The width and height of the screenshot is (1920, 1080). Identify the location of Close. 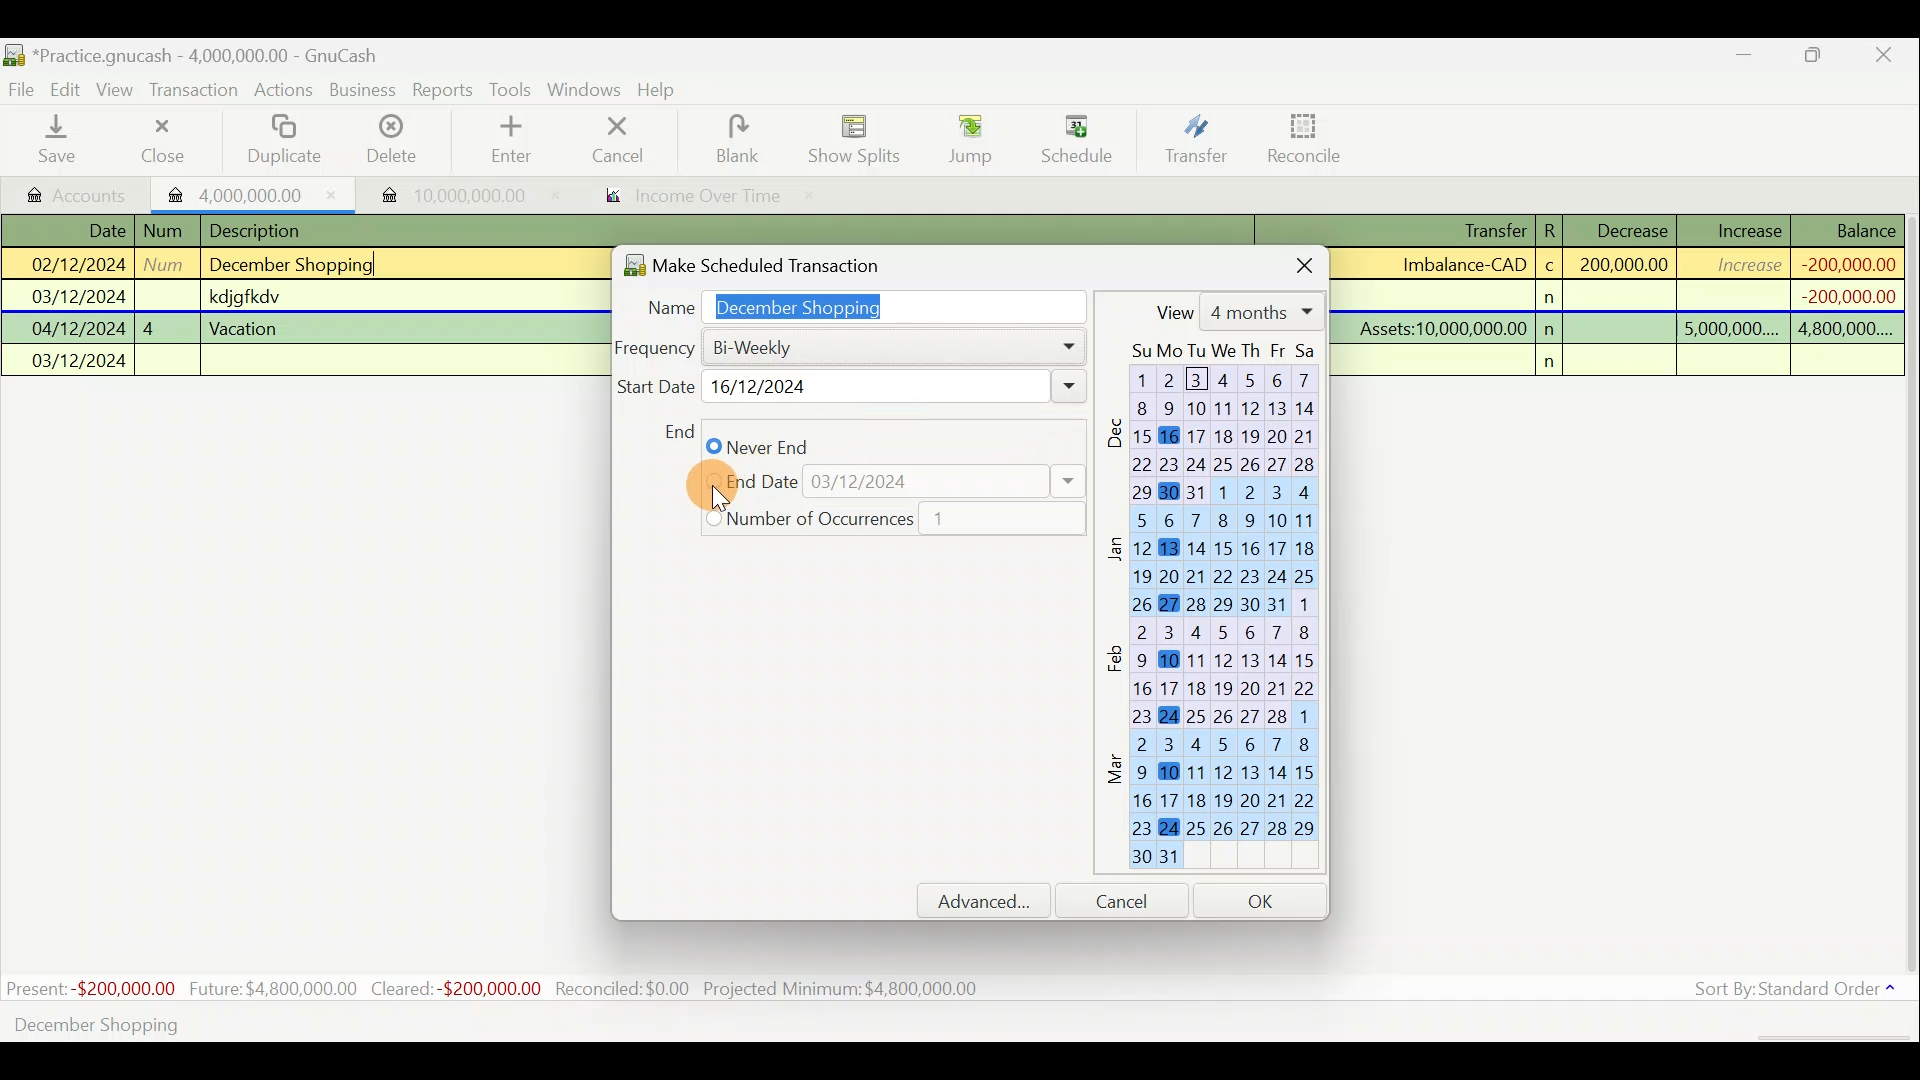
(161, 140).